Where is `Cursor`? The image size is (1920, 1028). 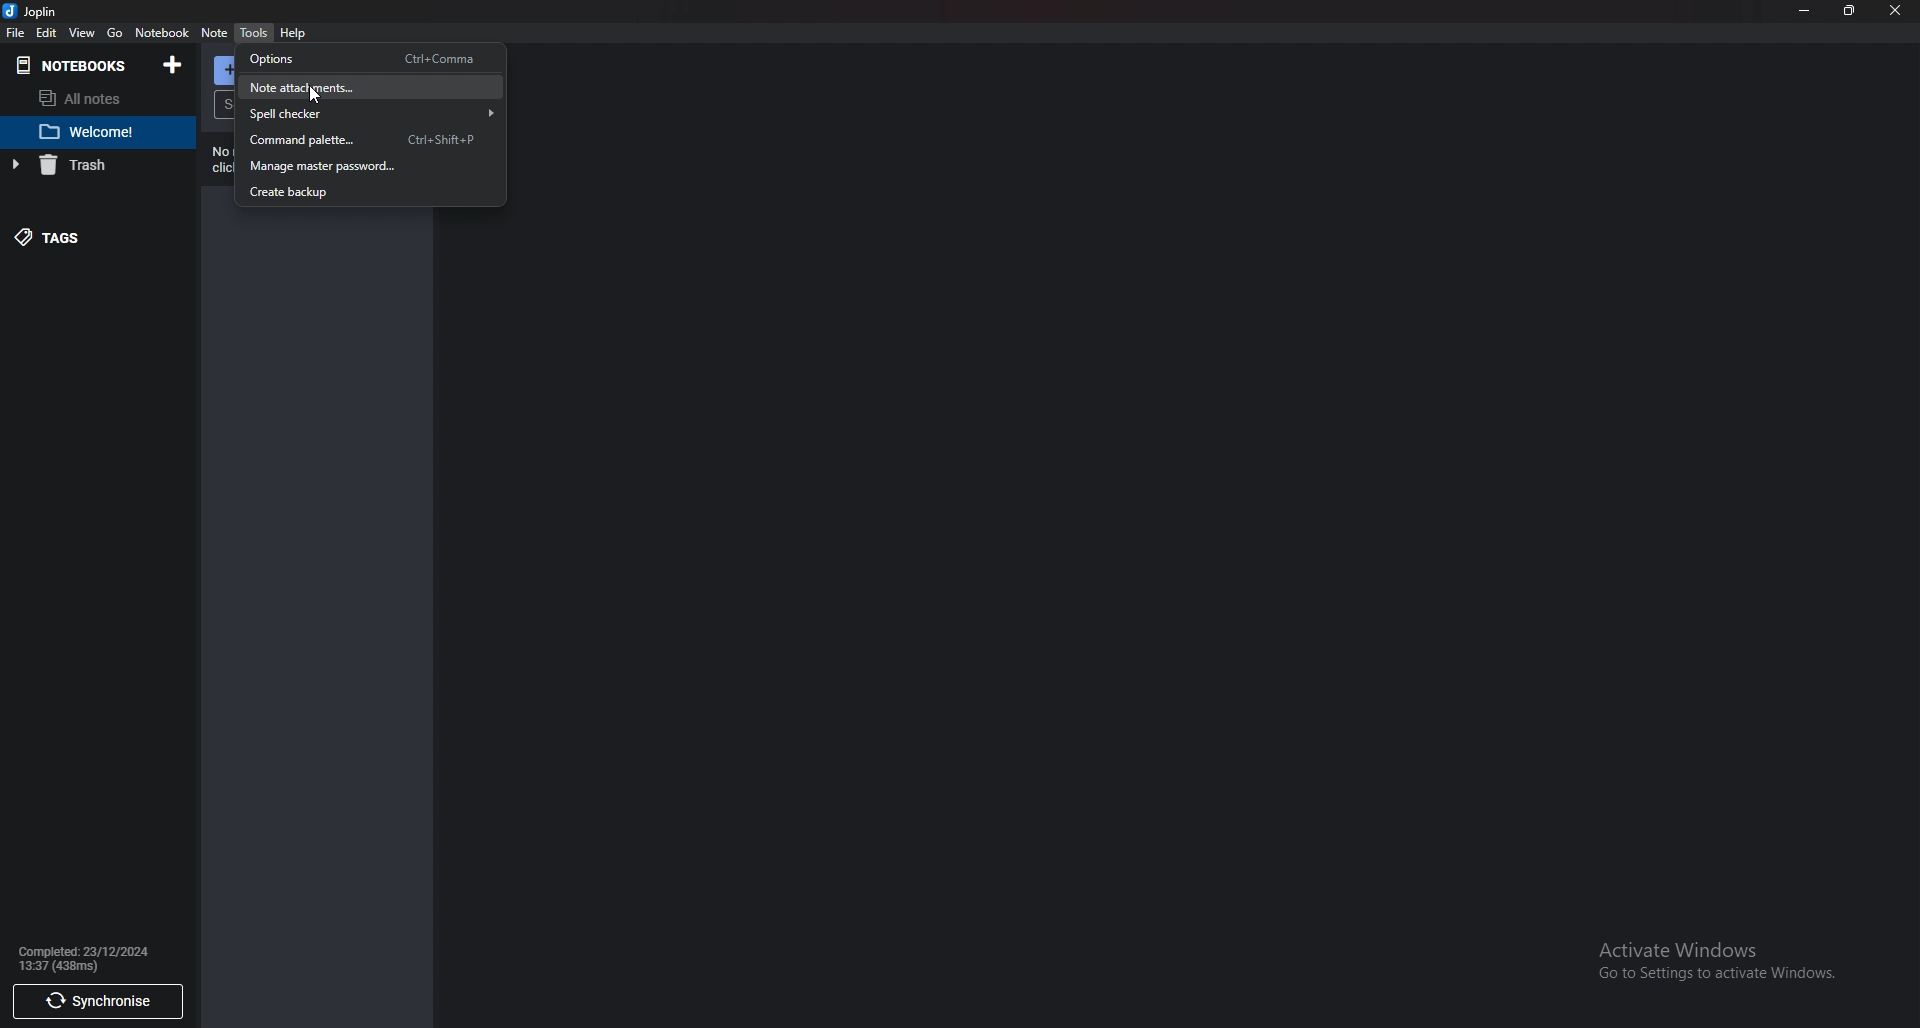 Cursor is located at coordinates (315, 96).